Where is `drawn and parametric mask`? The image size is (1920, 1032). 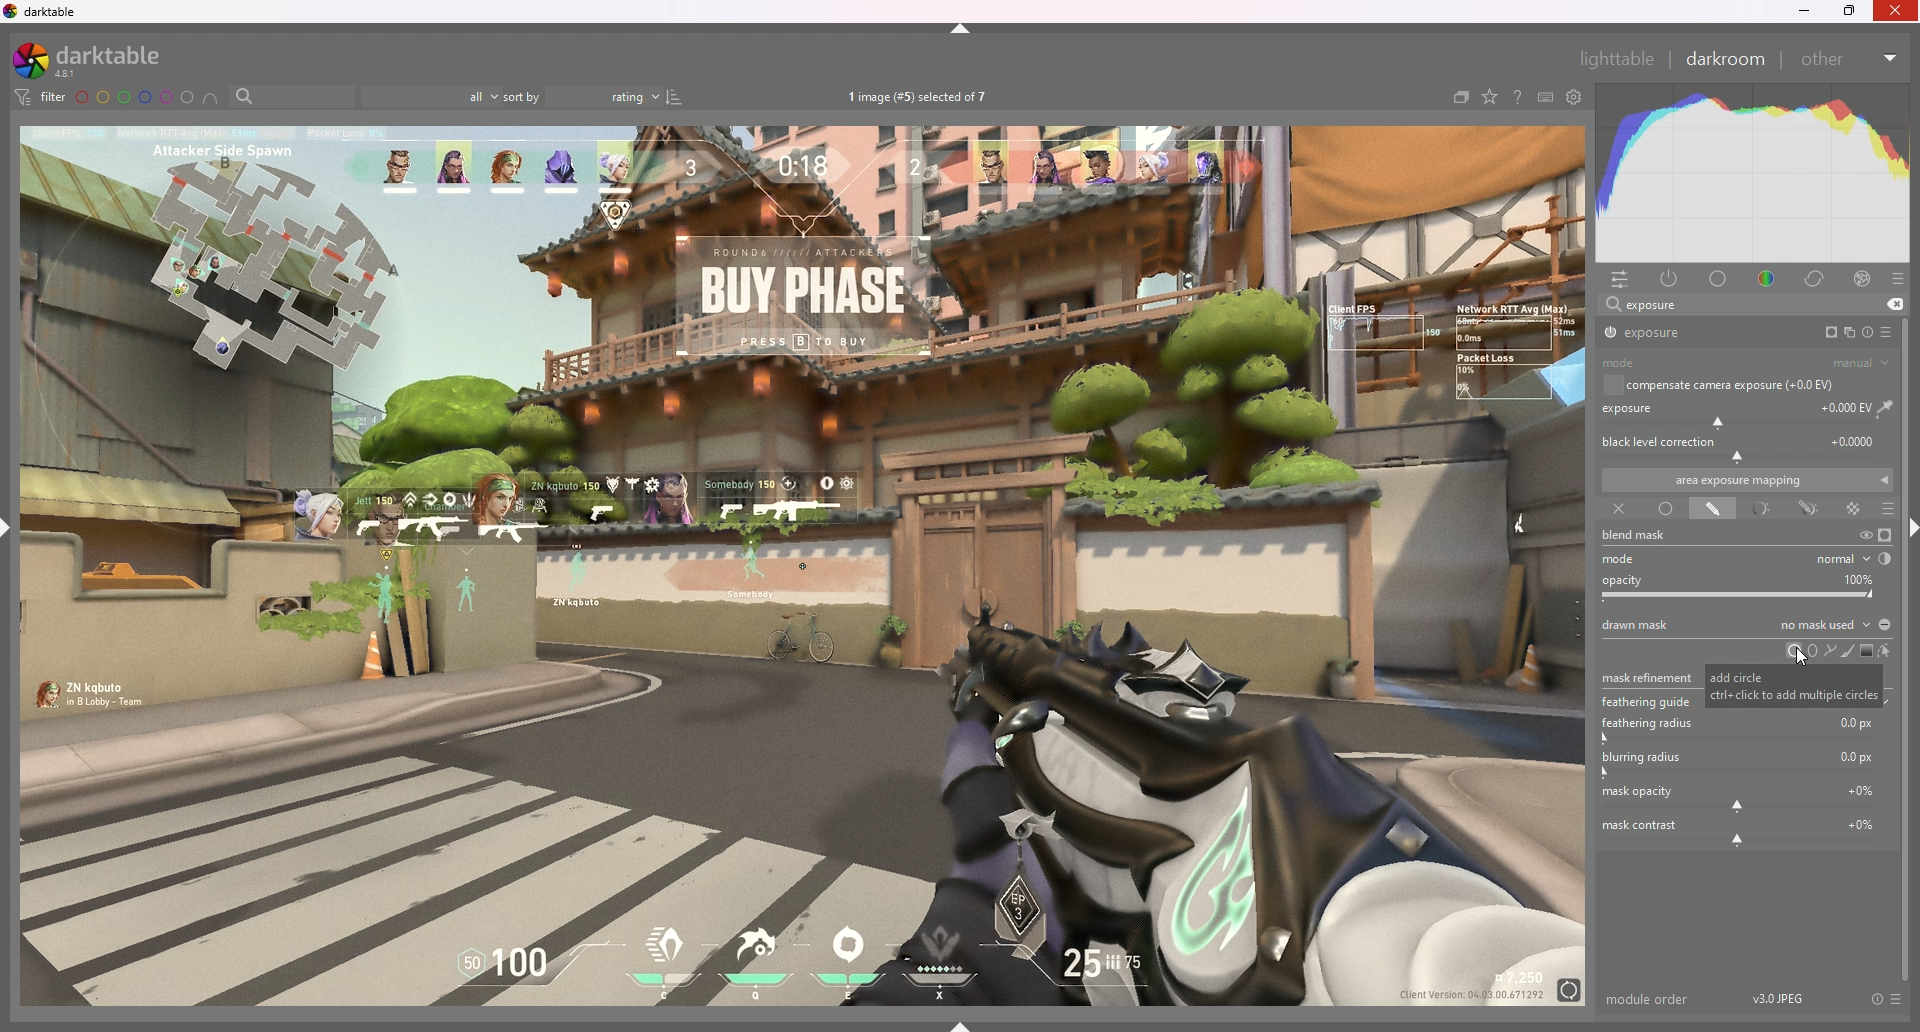
drawn and parametric mask is located at coordinates (1812, 509).